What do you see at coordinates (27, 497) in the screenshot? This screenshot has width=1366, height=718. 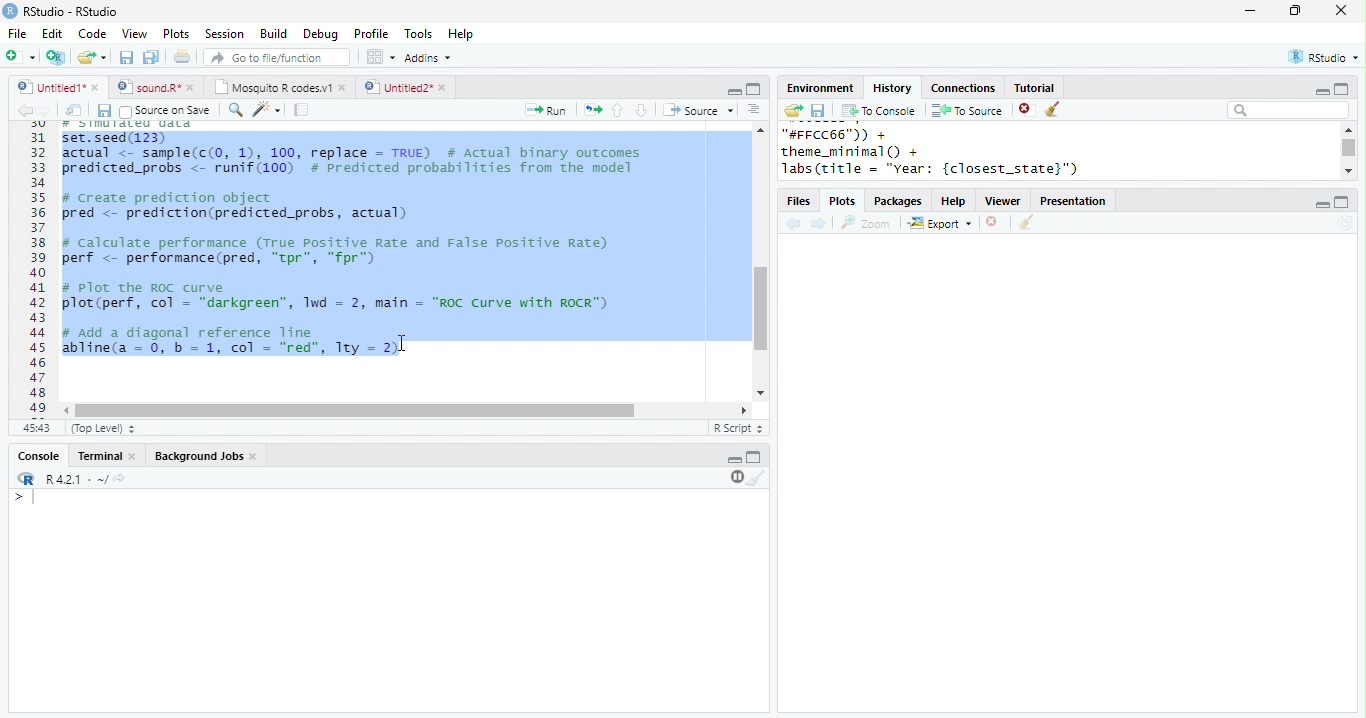 I see `>` at bounding box center [27, 497].